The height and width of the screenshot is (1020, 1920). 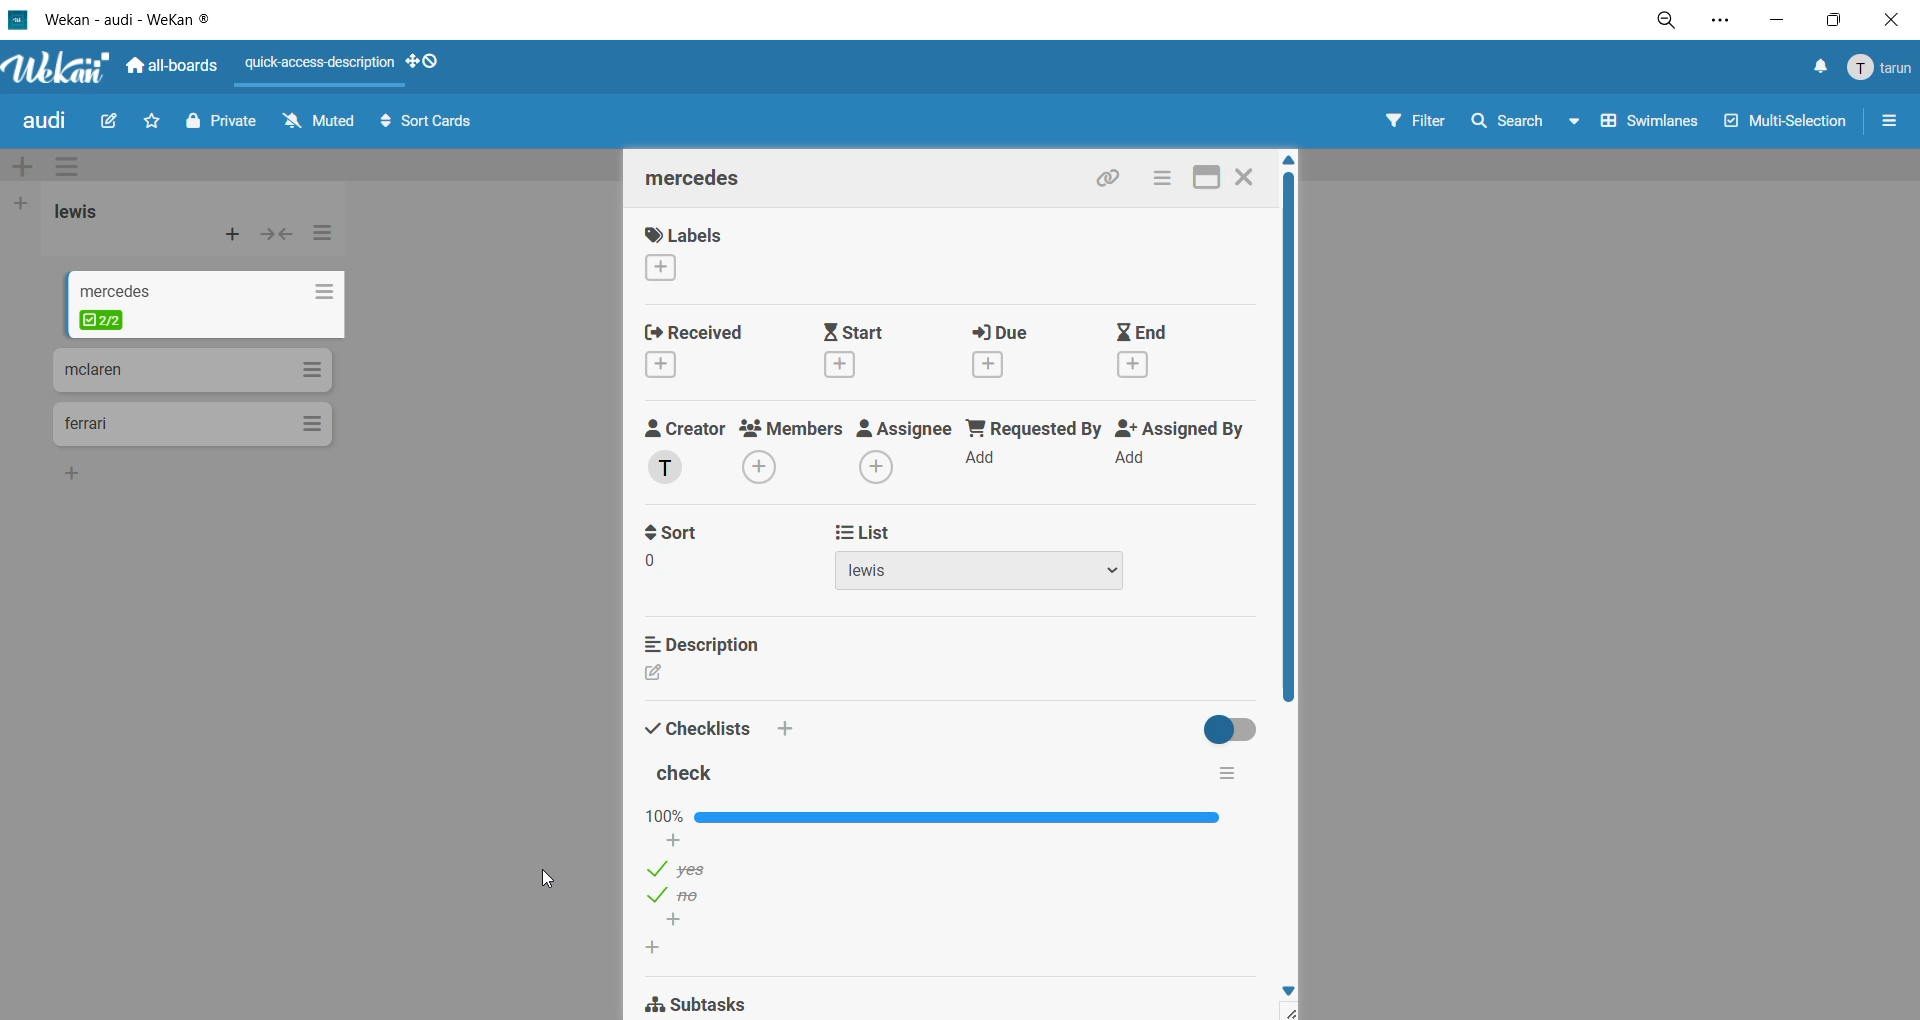 I want to click on members, so click(x=790, y=454).